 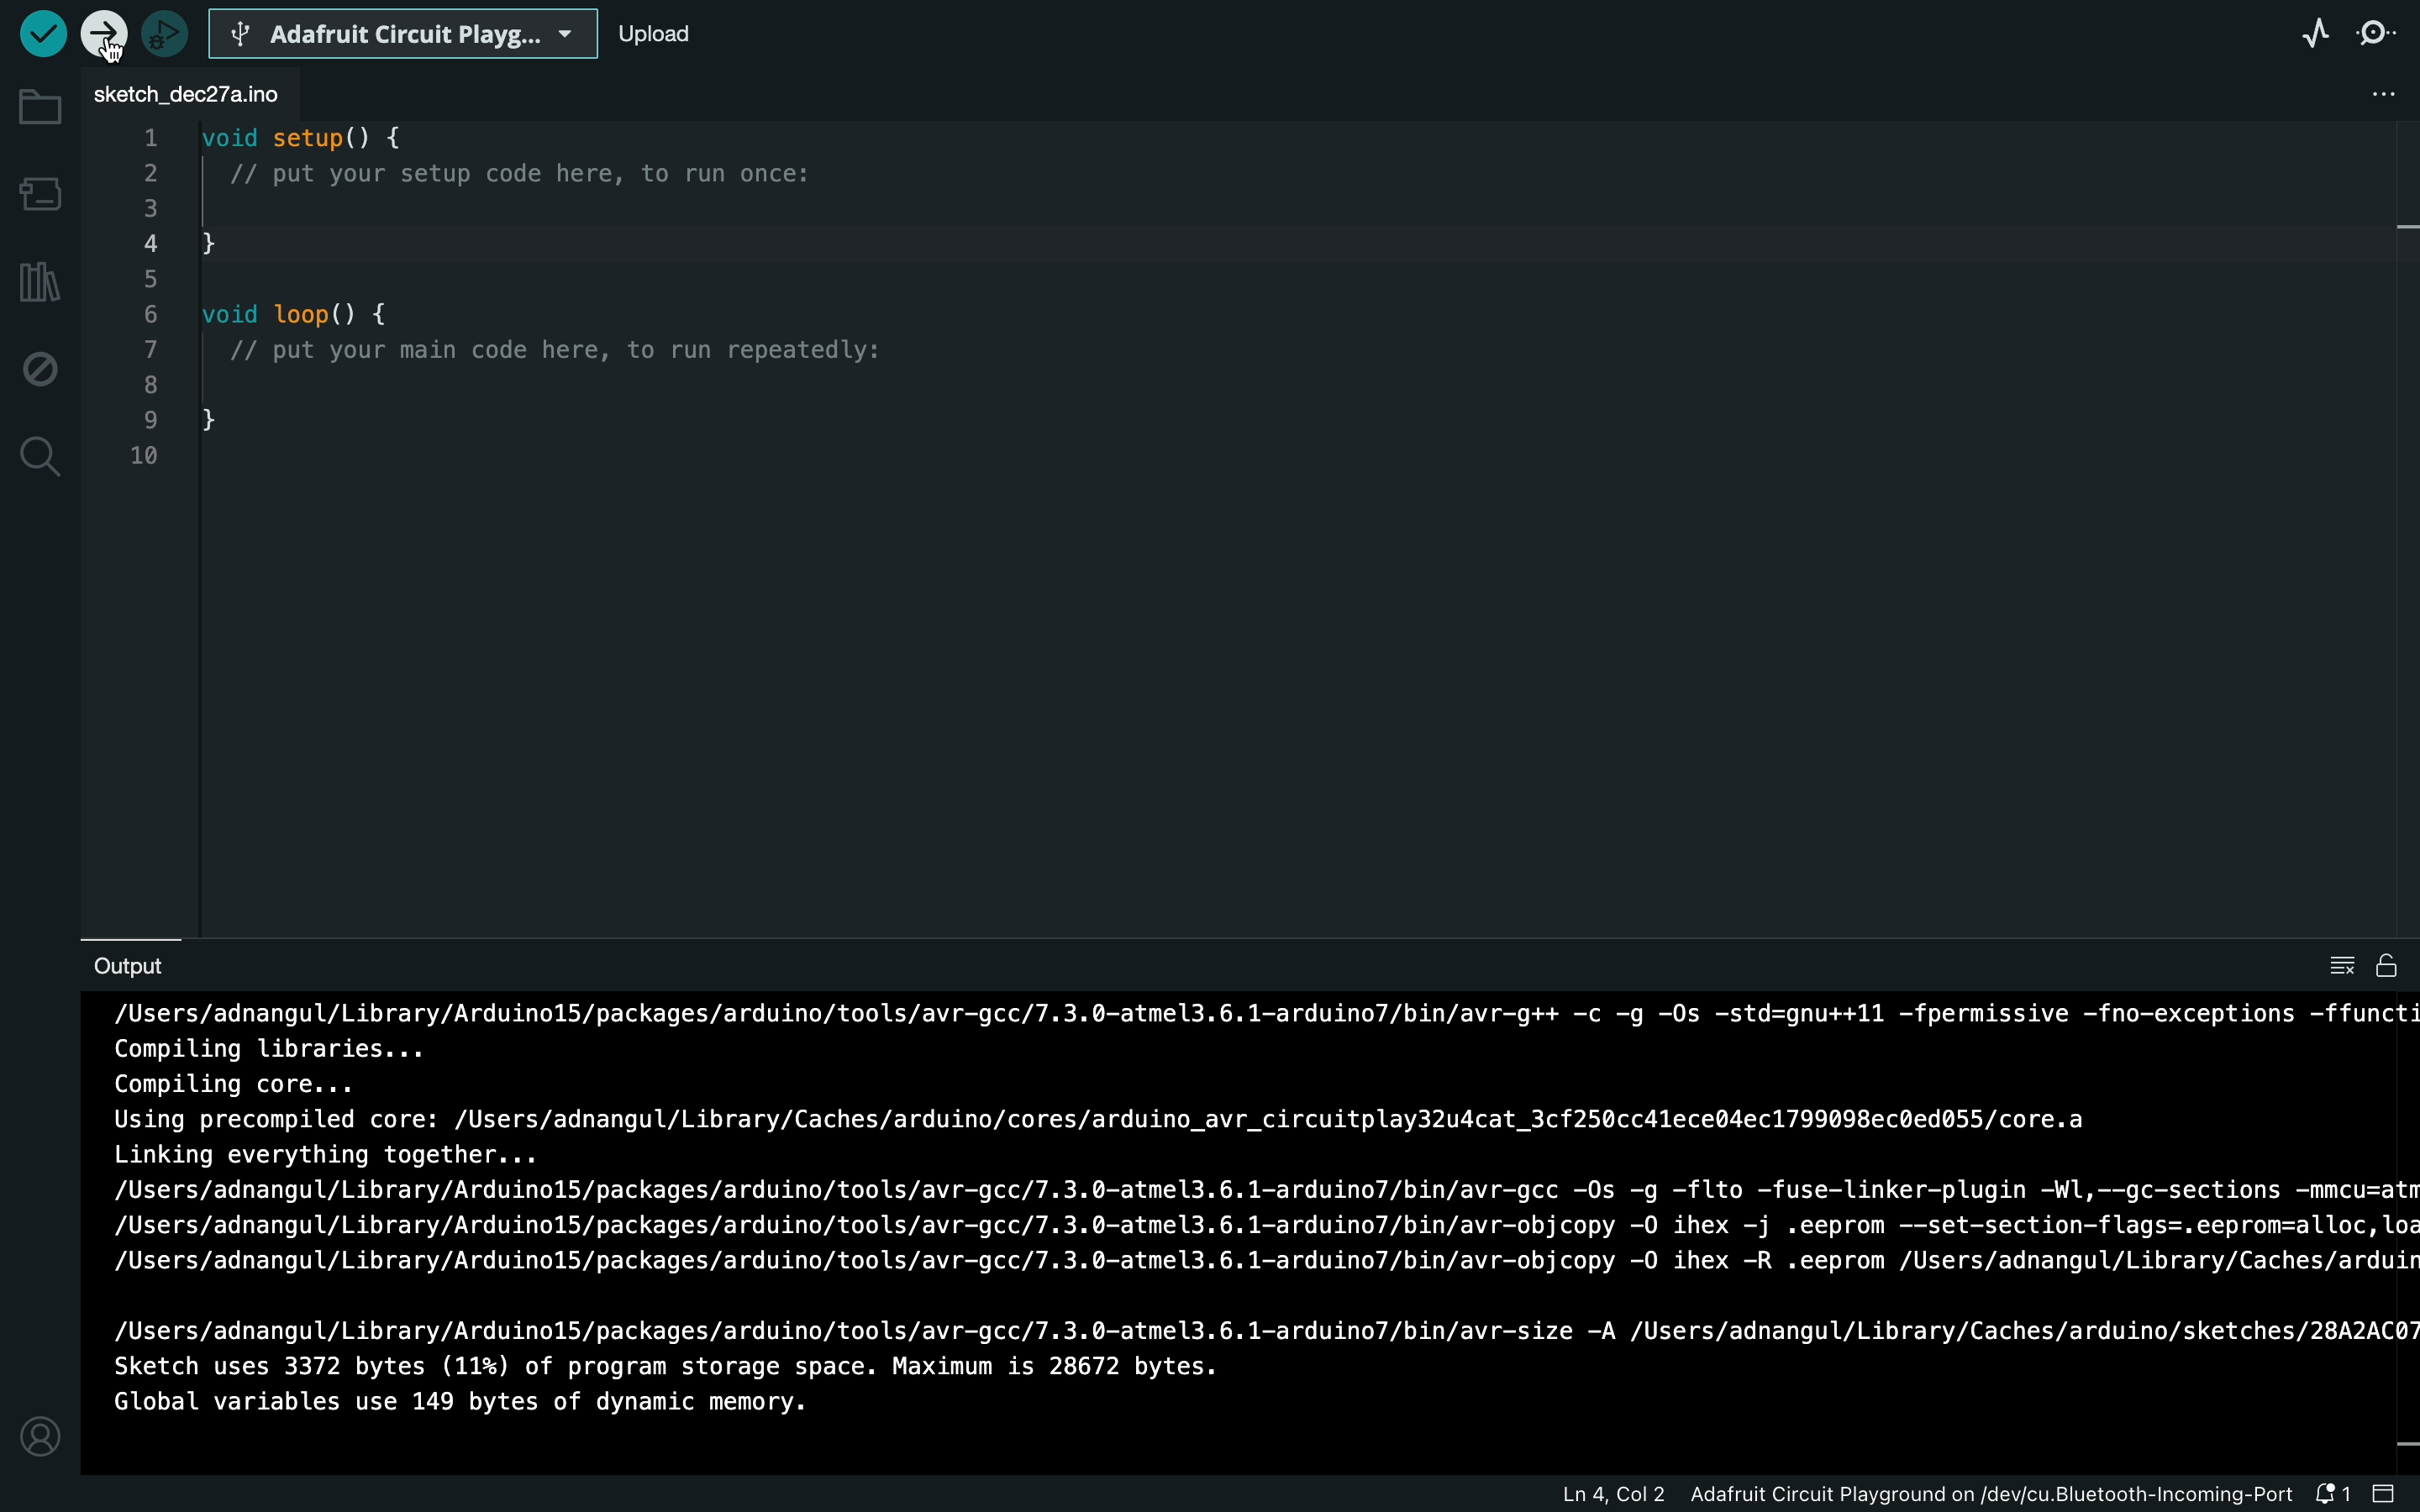 I want to click on debug, so click(x=41, y=372).